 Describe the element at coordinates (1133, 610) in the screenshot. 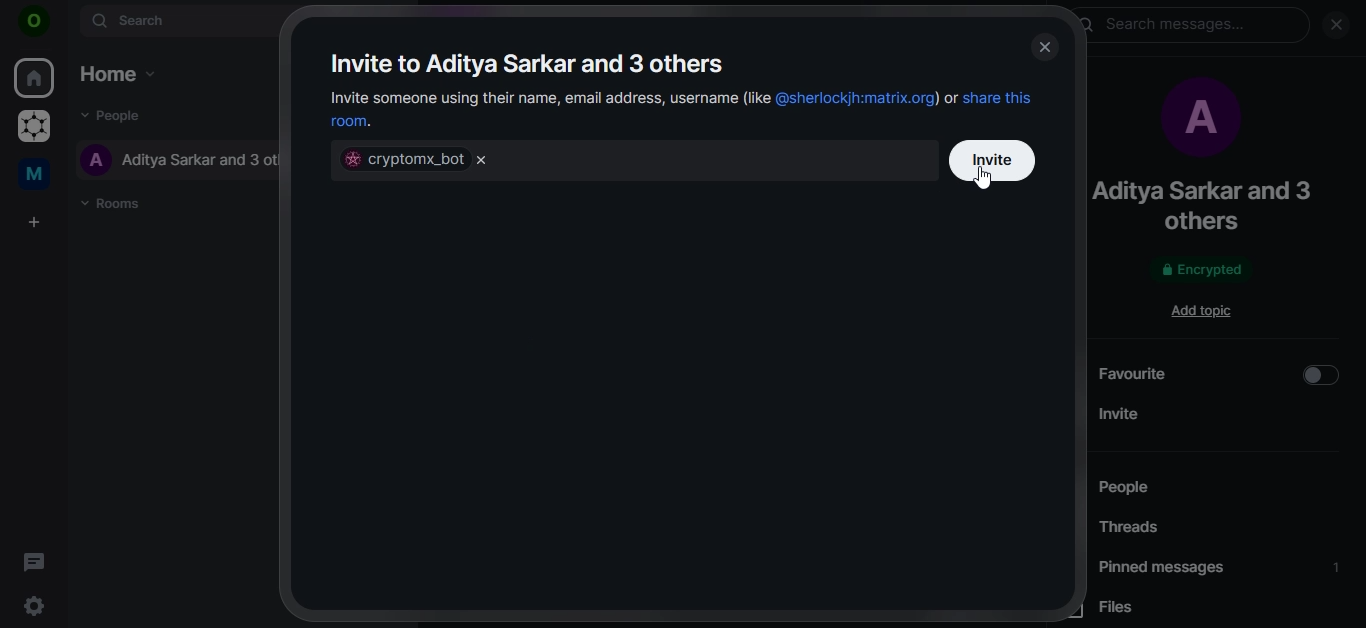

I see `files` at that location.